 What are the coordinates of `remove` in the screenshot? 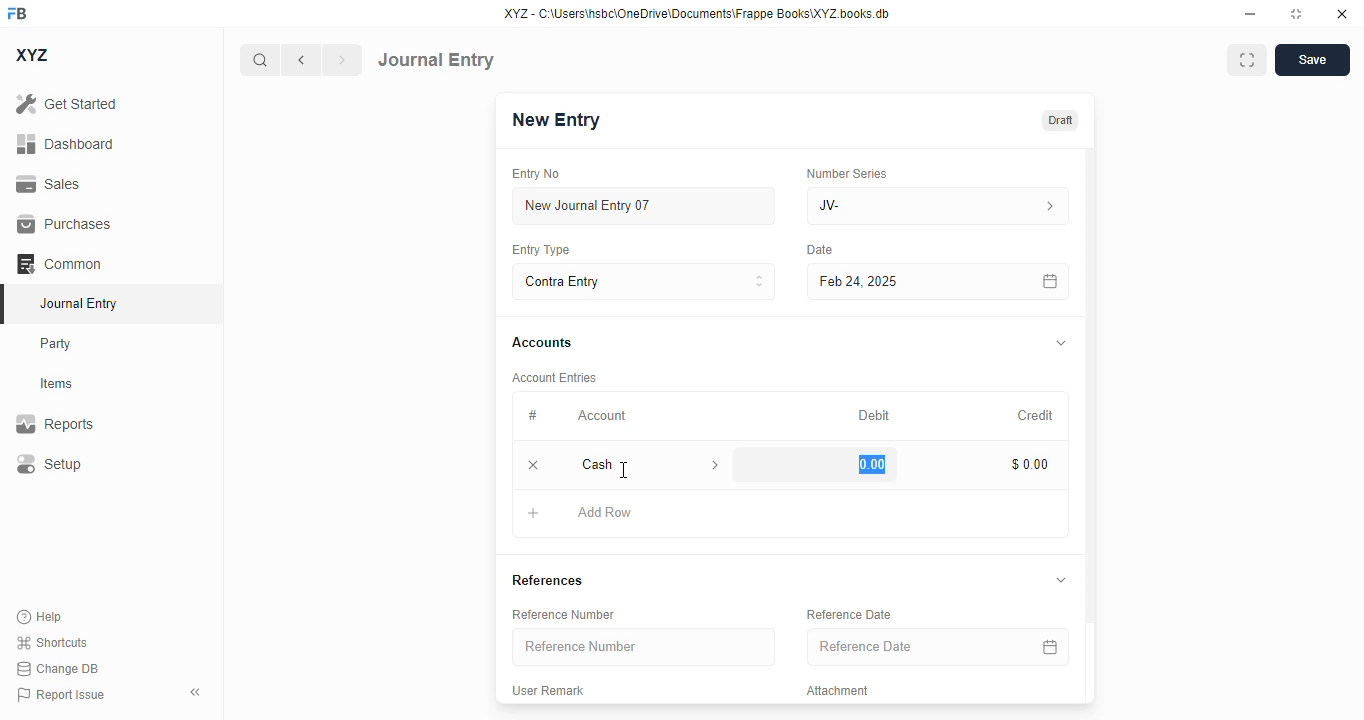 It's located at (534, 465).